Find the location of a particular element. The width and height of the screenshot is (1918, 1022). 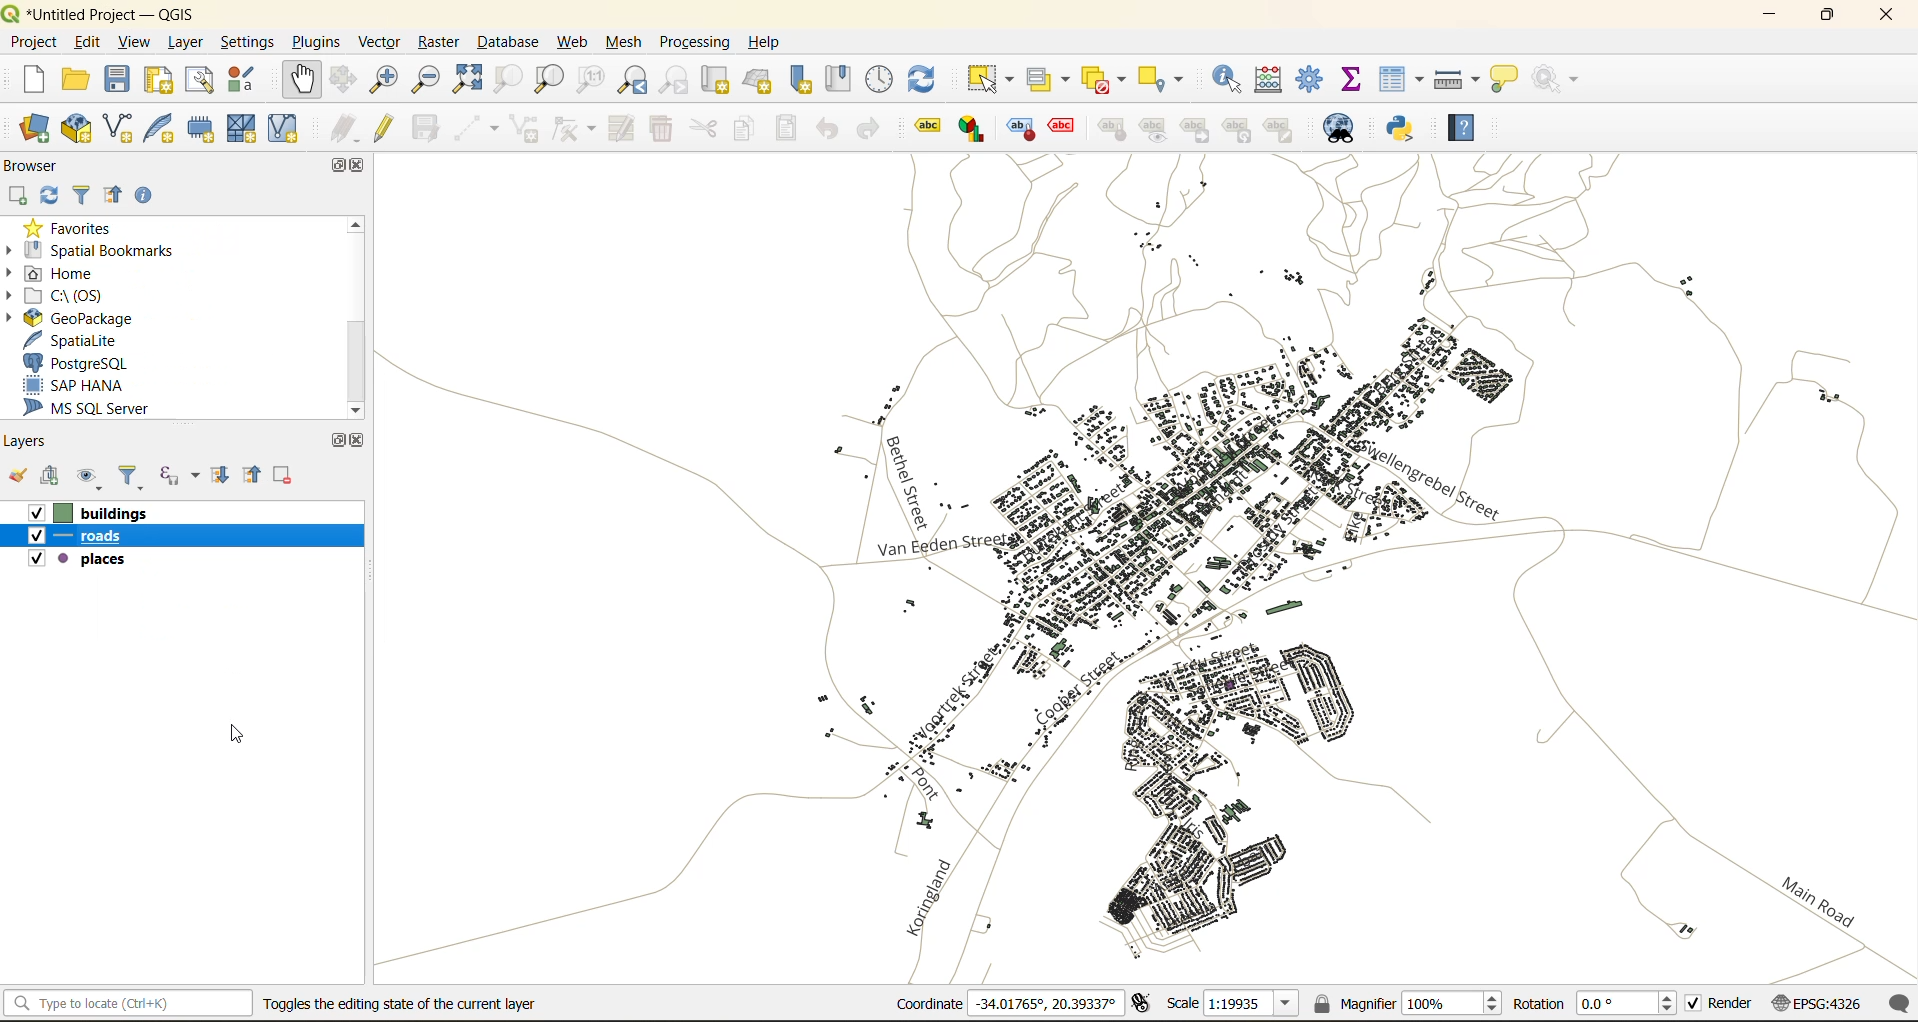

settings is located at coordinates (252, 42).